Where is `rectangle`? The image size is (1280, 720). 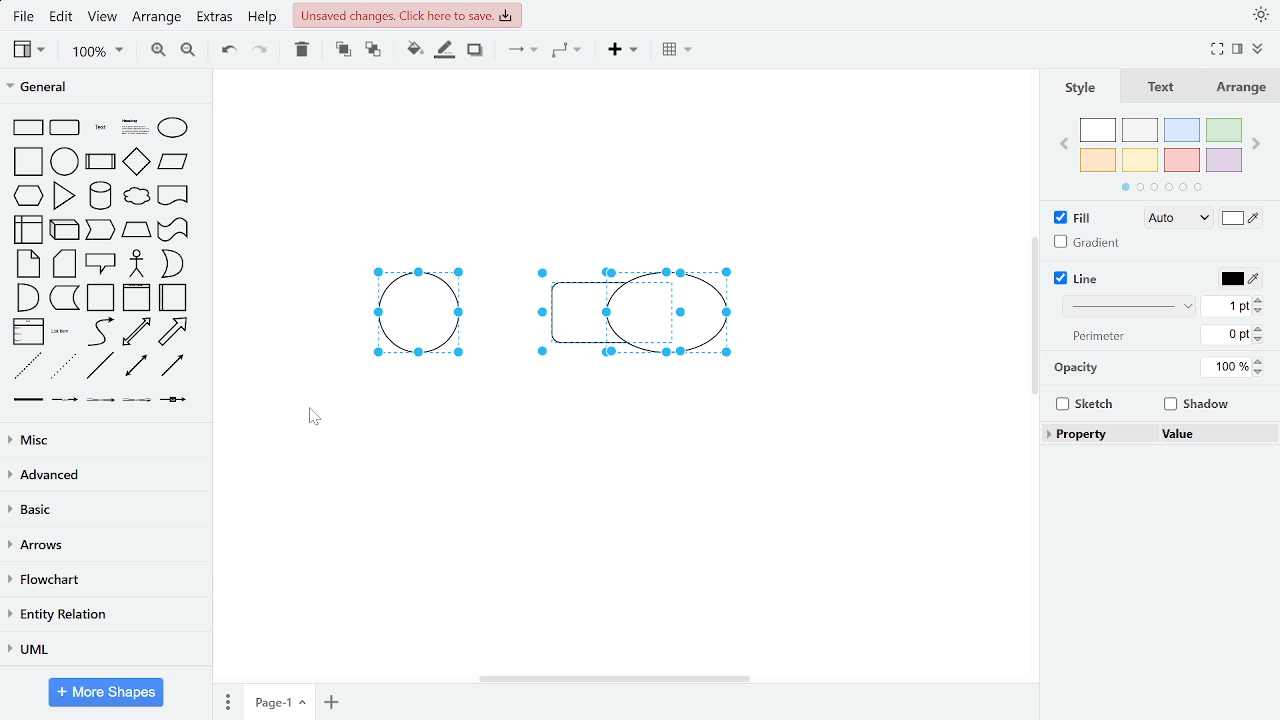
rectangle is located at coordinates (29, 127).